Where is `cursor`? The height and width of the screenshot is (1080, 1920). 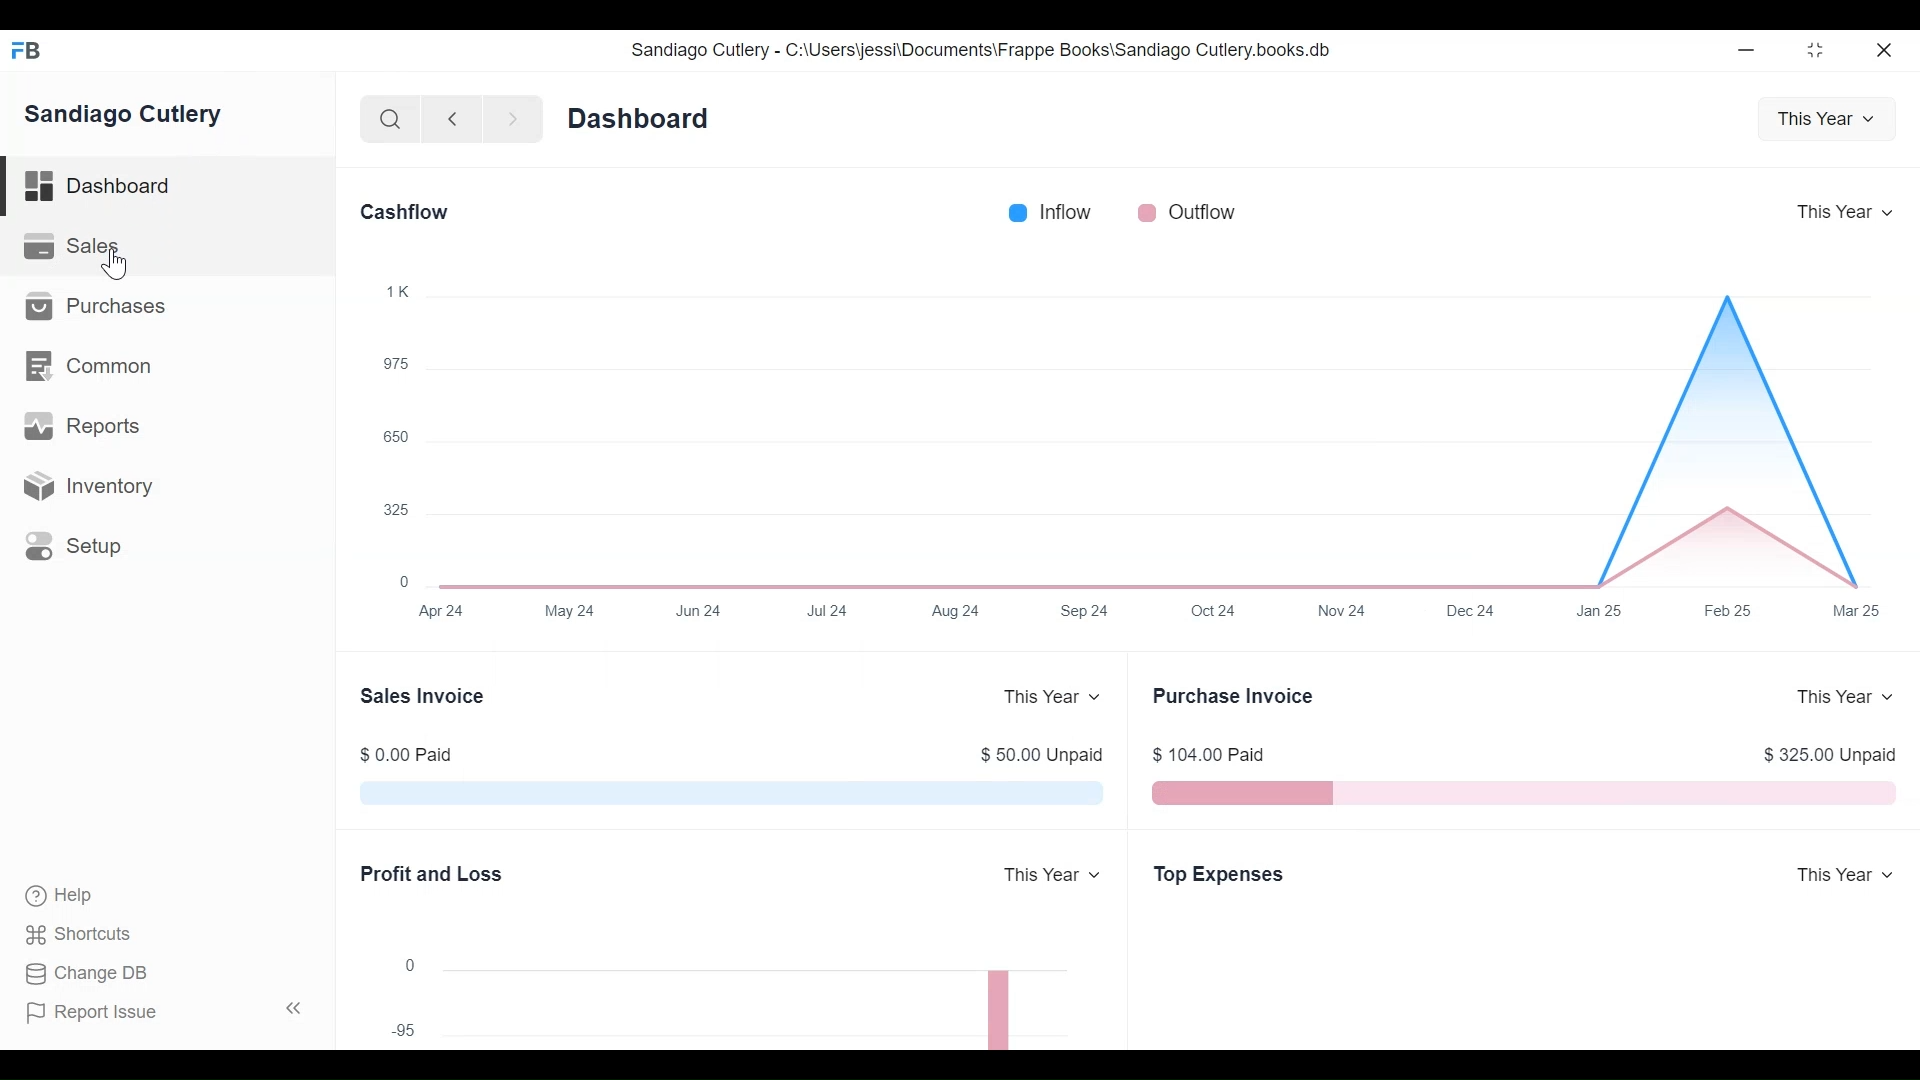 cursor is located at coordinates (115, 266).